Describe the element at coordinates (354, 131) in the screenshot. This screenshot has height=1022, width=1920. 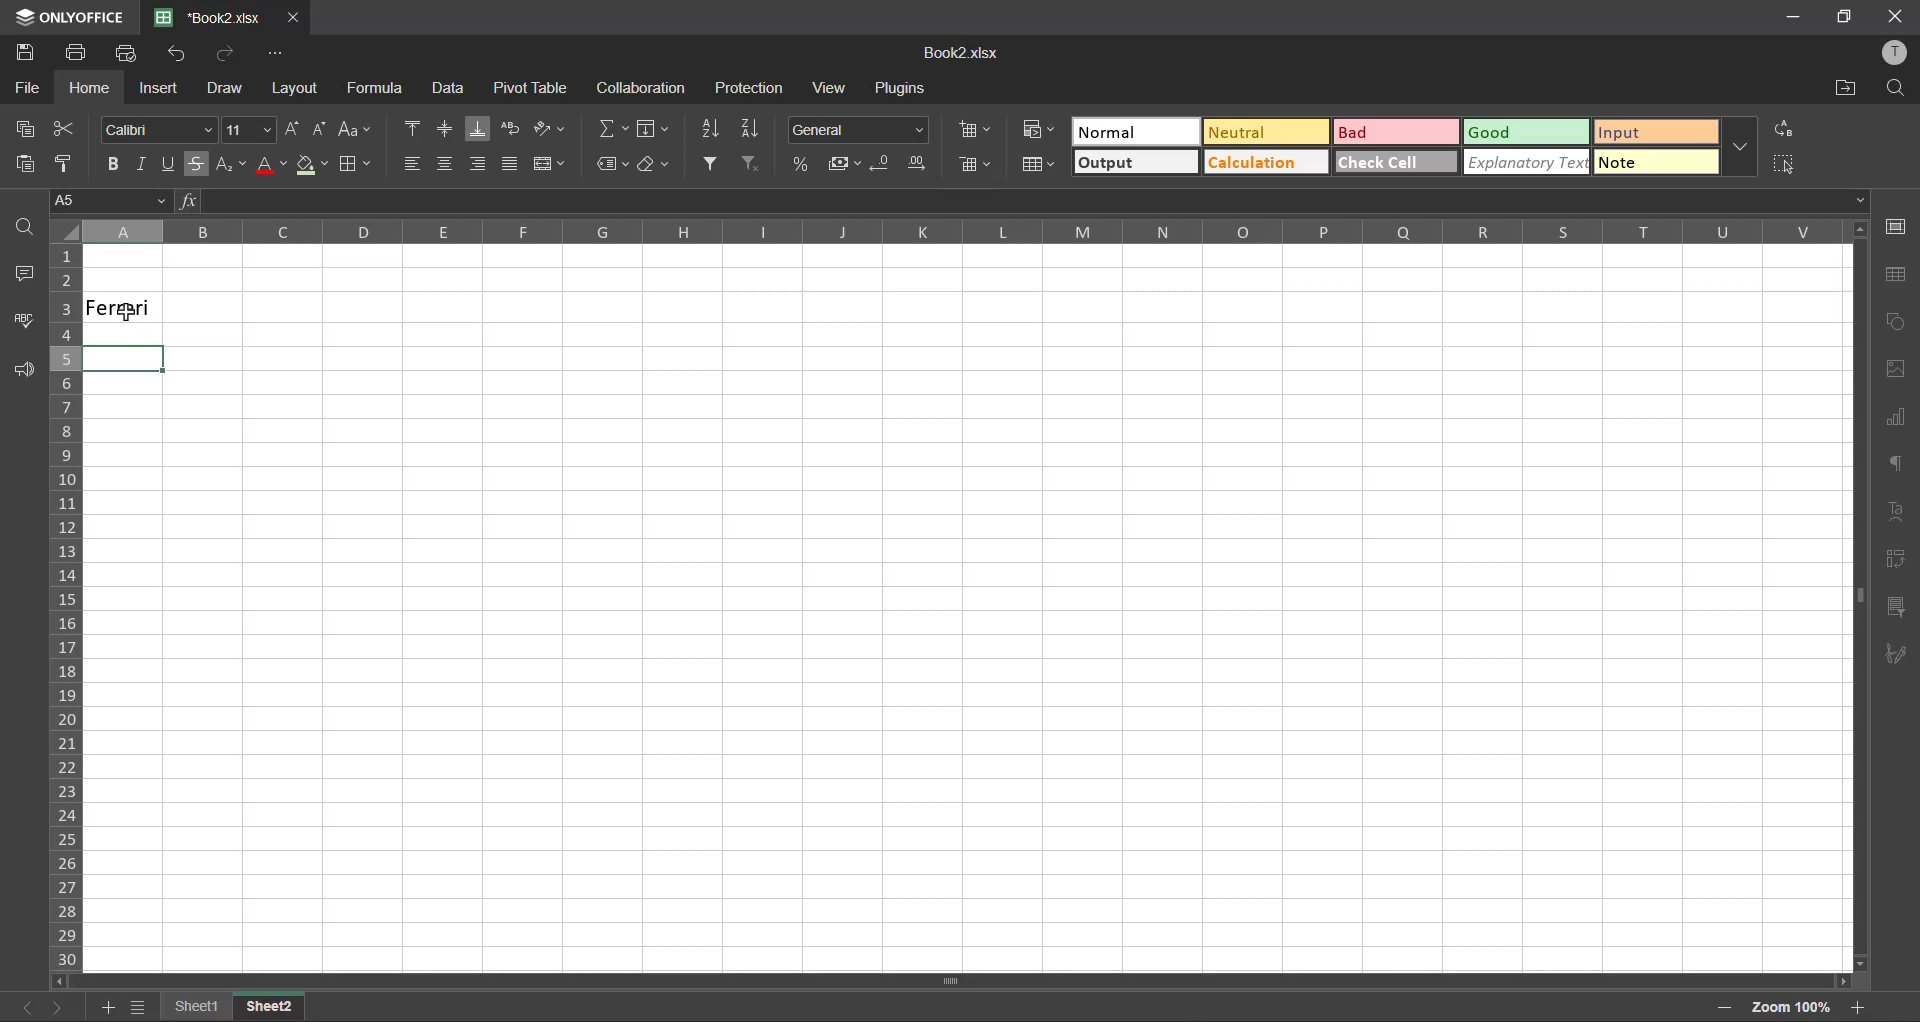
I see `change case` at that location.